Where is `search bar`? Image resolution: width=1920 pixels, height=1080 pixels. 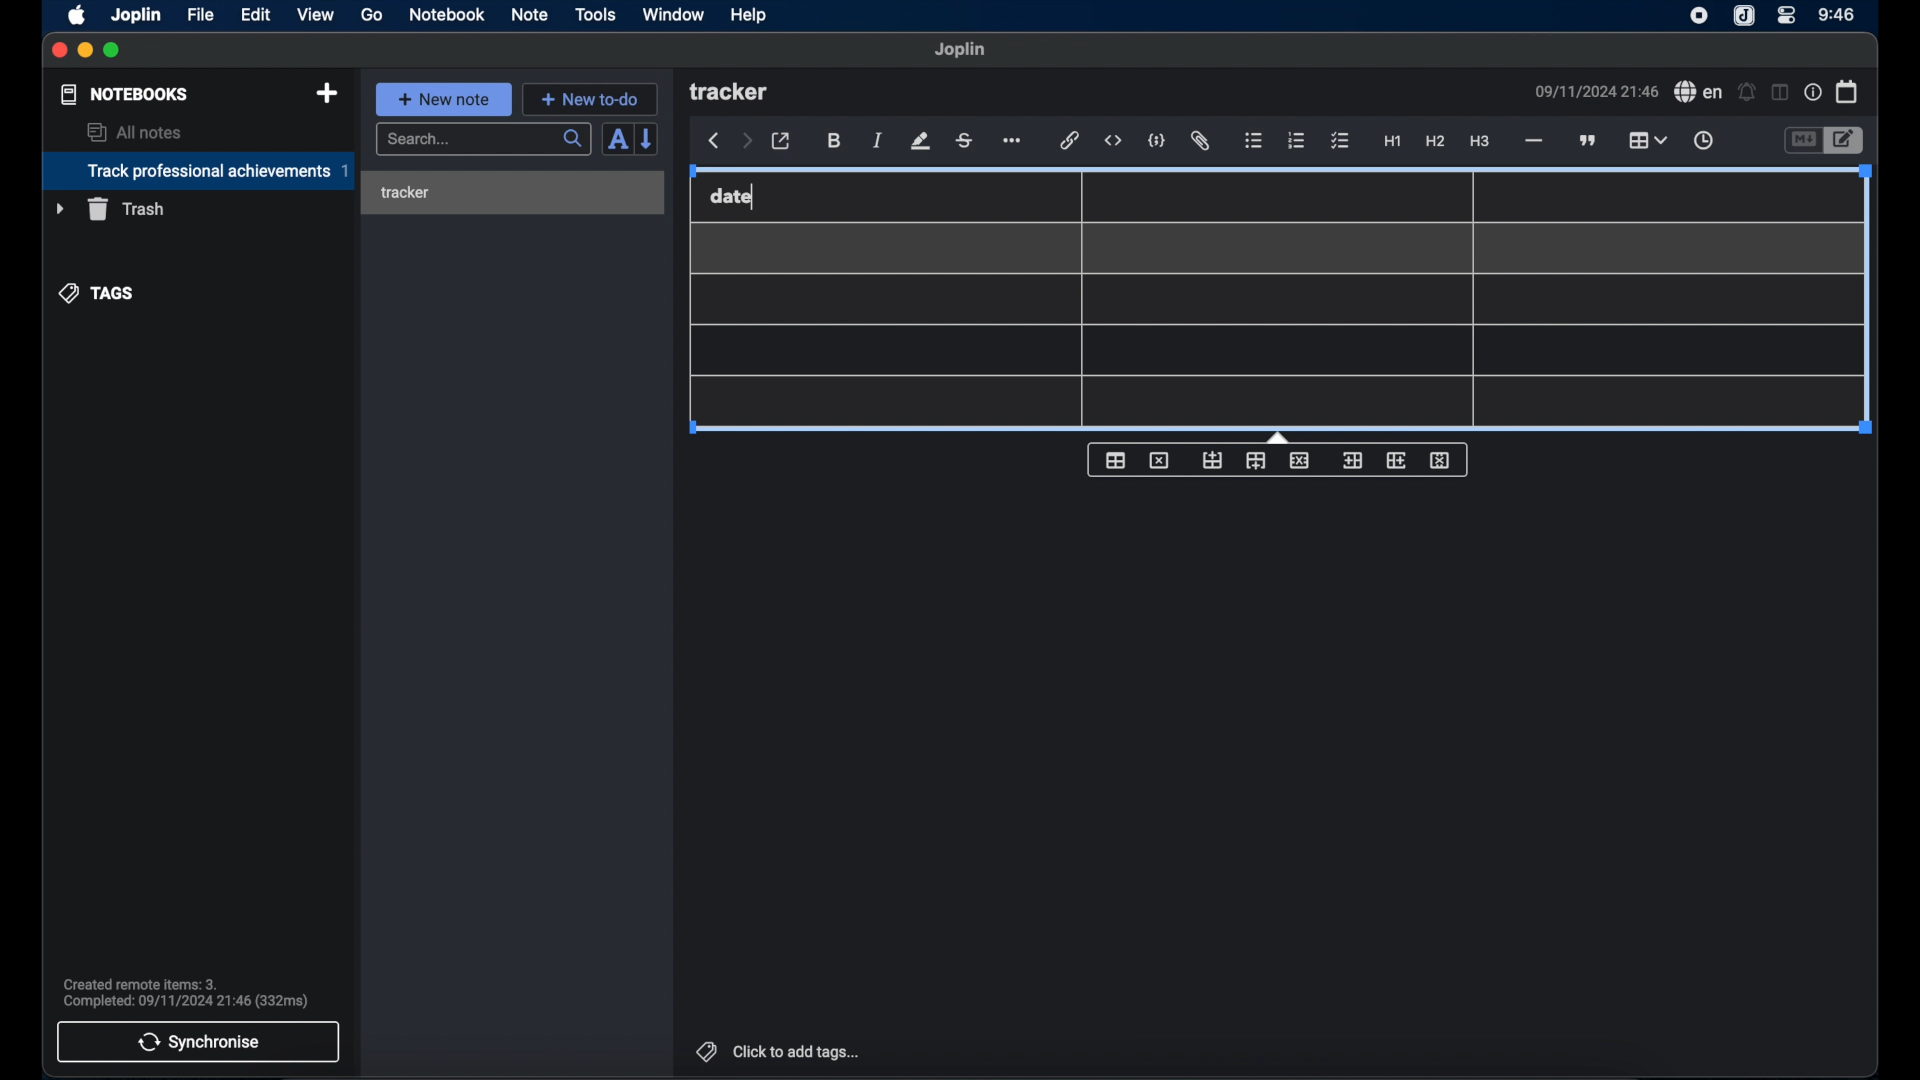 search bar is located at coordinates (483, 140).